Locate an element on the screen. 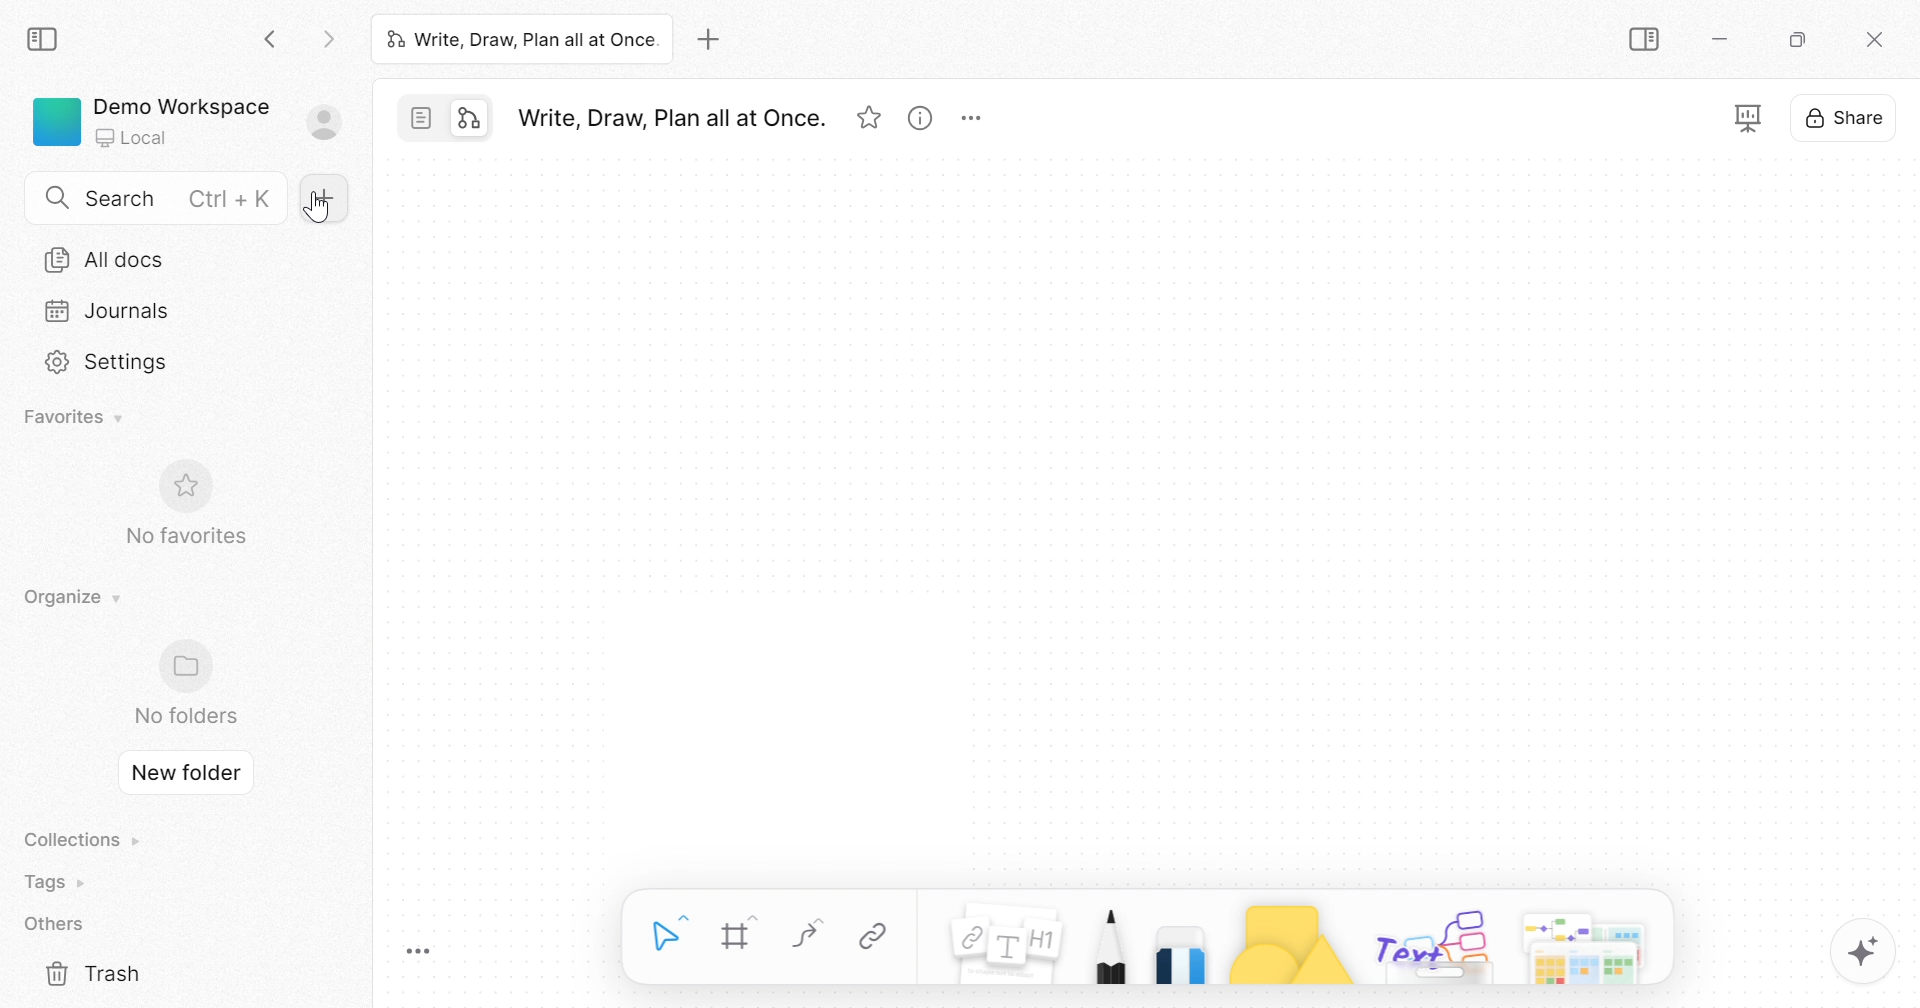 The image size is (1920, 1008). Collections is located at coordinates (84, 840).